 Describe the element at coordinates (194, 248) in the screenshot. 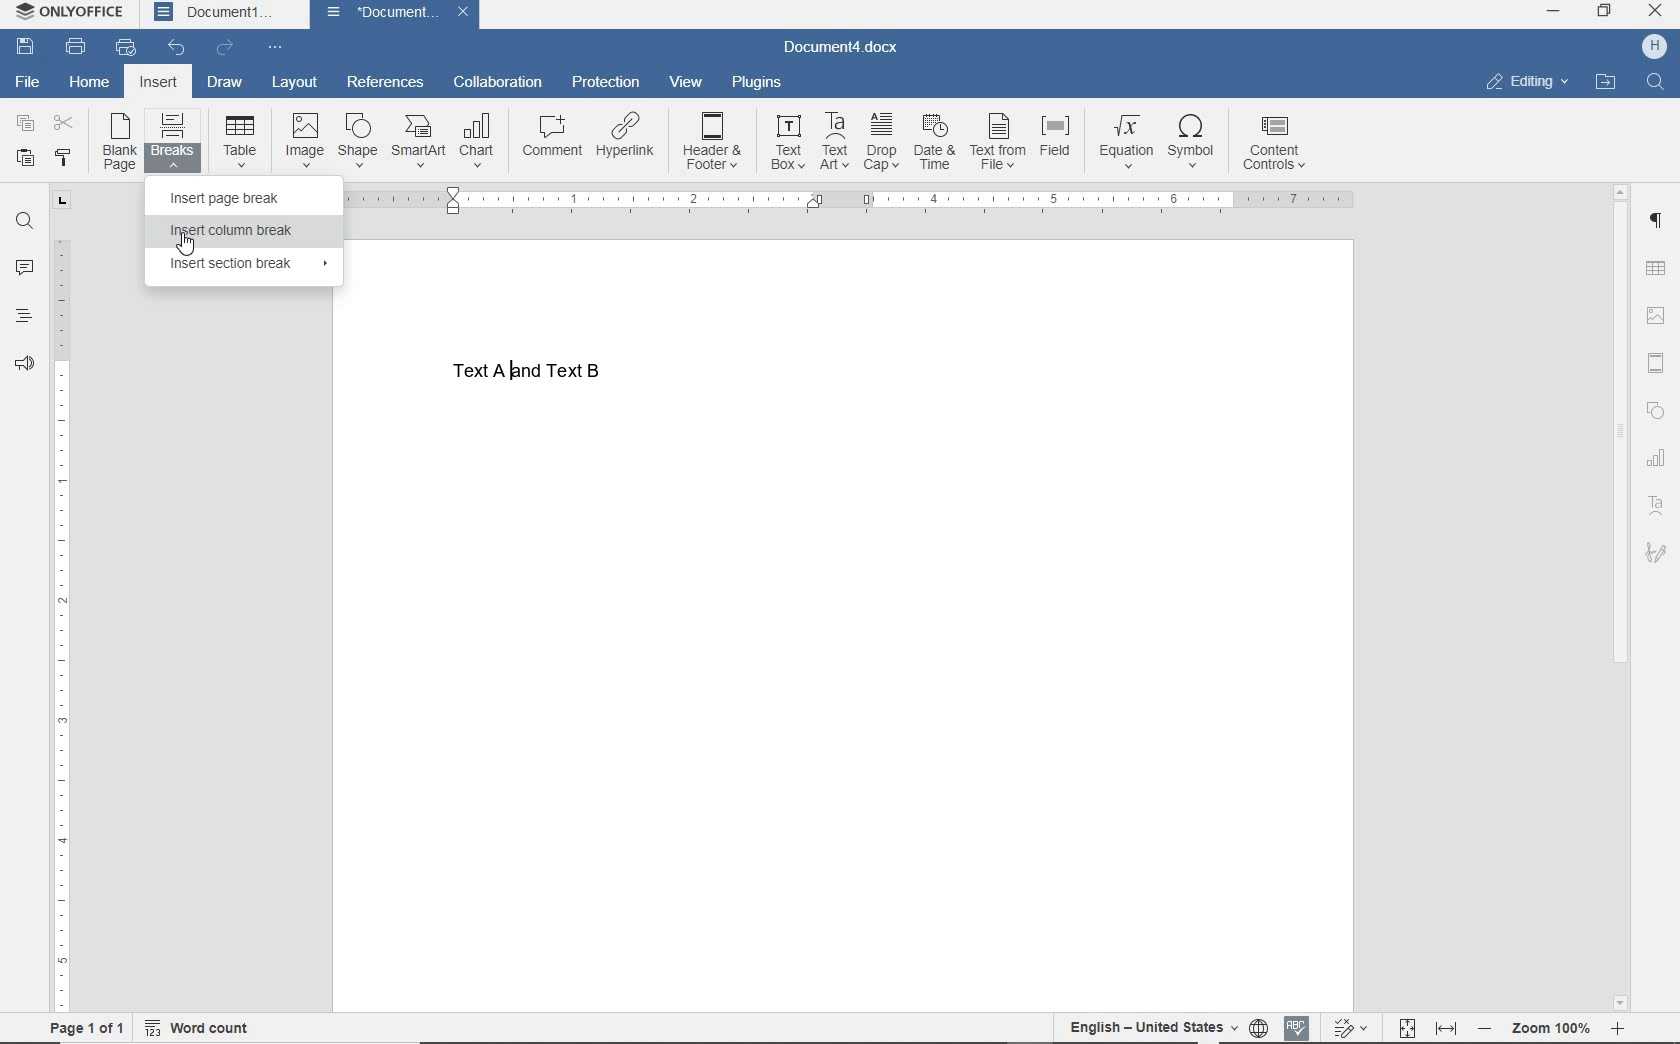

I see `cursor` at that location.